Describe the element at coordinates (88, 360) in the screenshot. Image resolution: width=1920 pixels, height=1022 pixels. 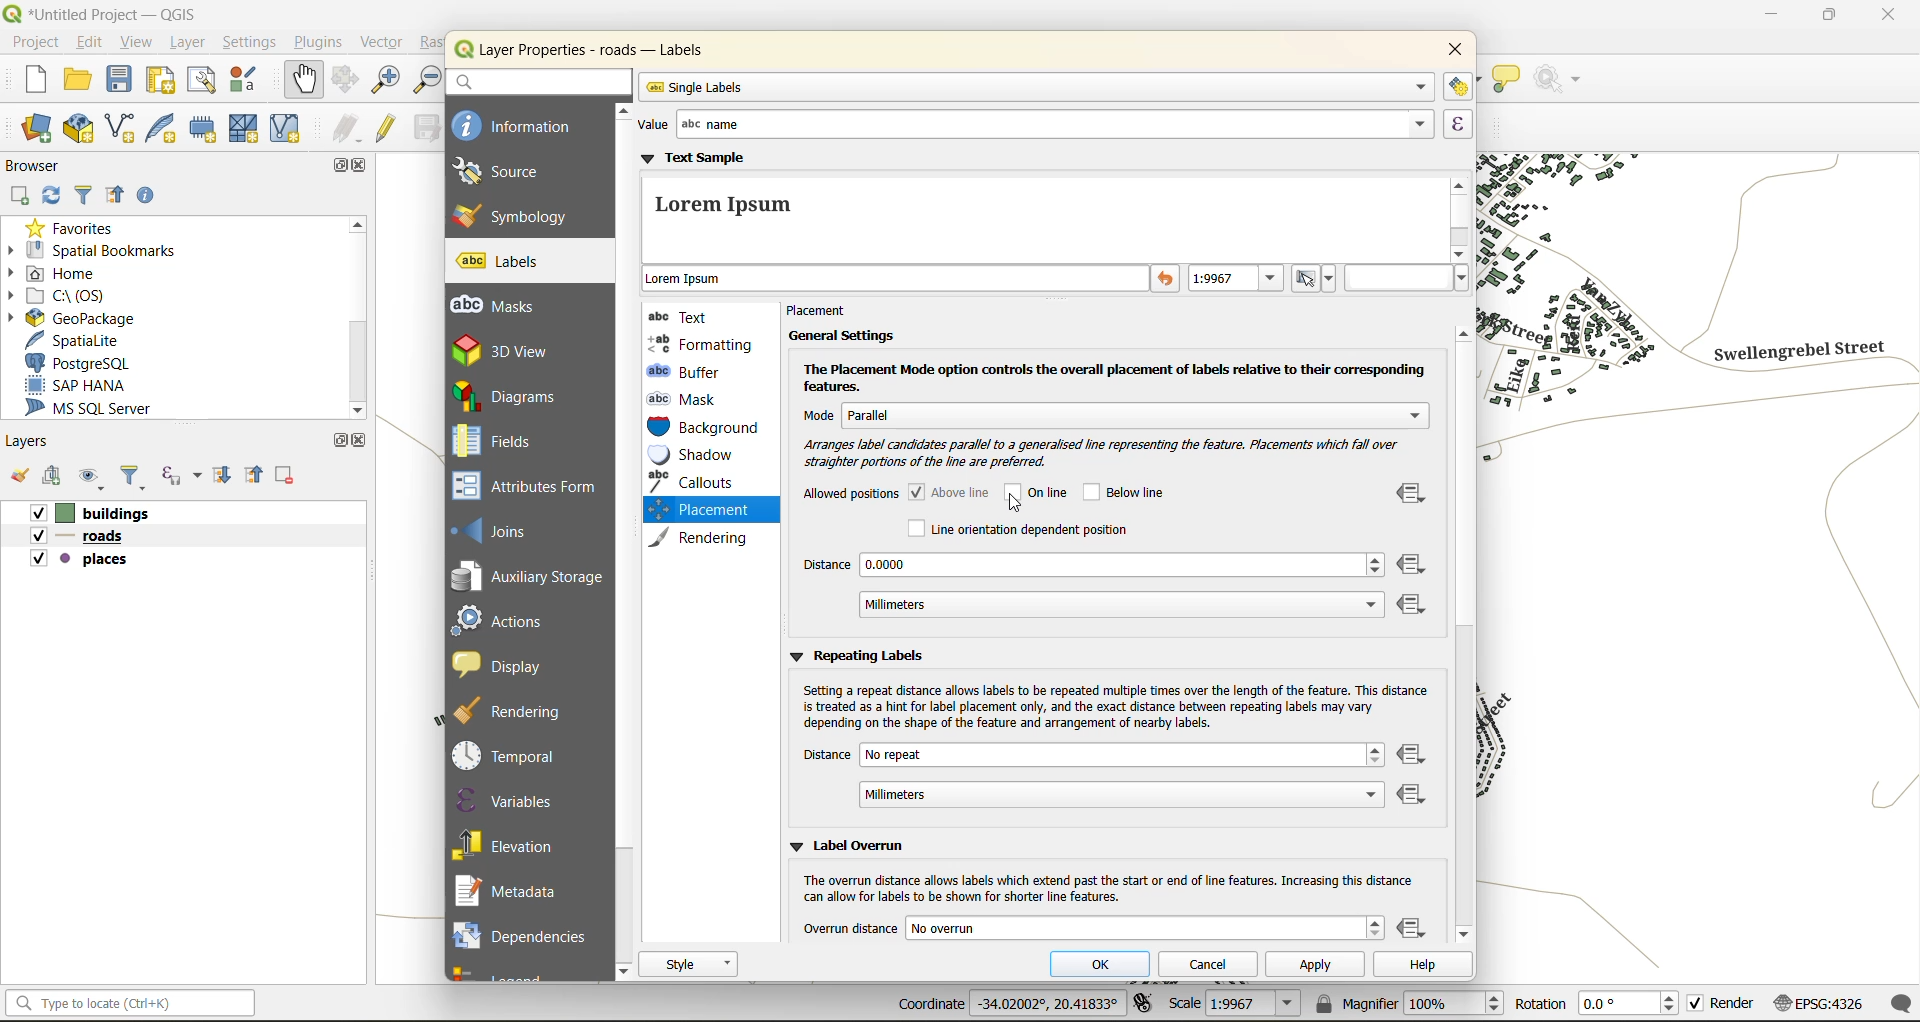
I see `postgresql` at that location.